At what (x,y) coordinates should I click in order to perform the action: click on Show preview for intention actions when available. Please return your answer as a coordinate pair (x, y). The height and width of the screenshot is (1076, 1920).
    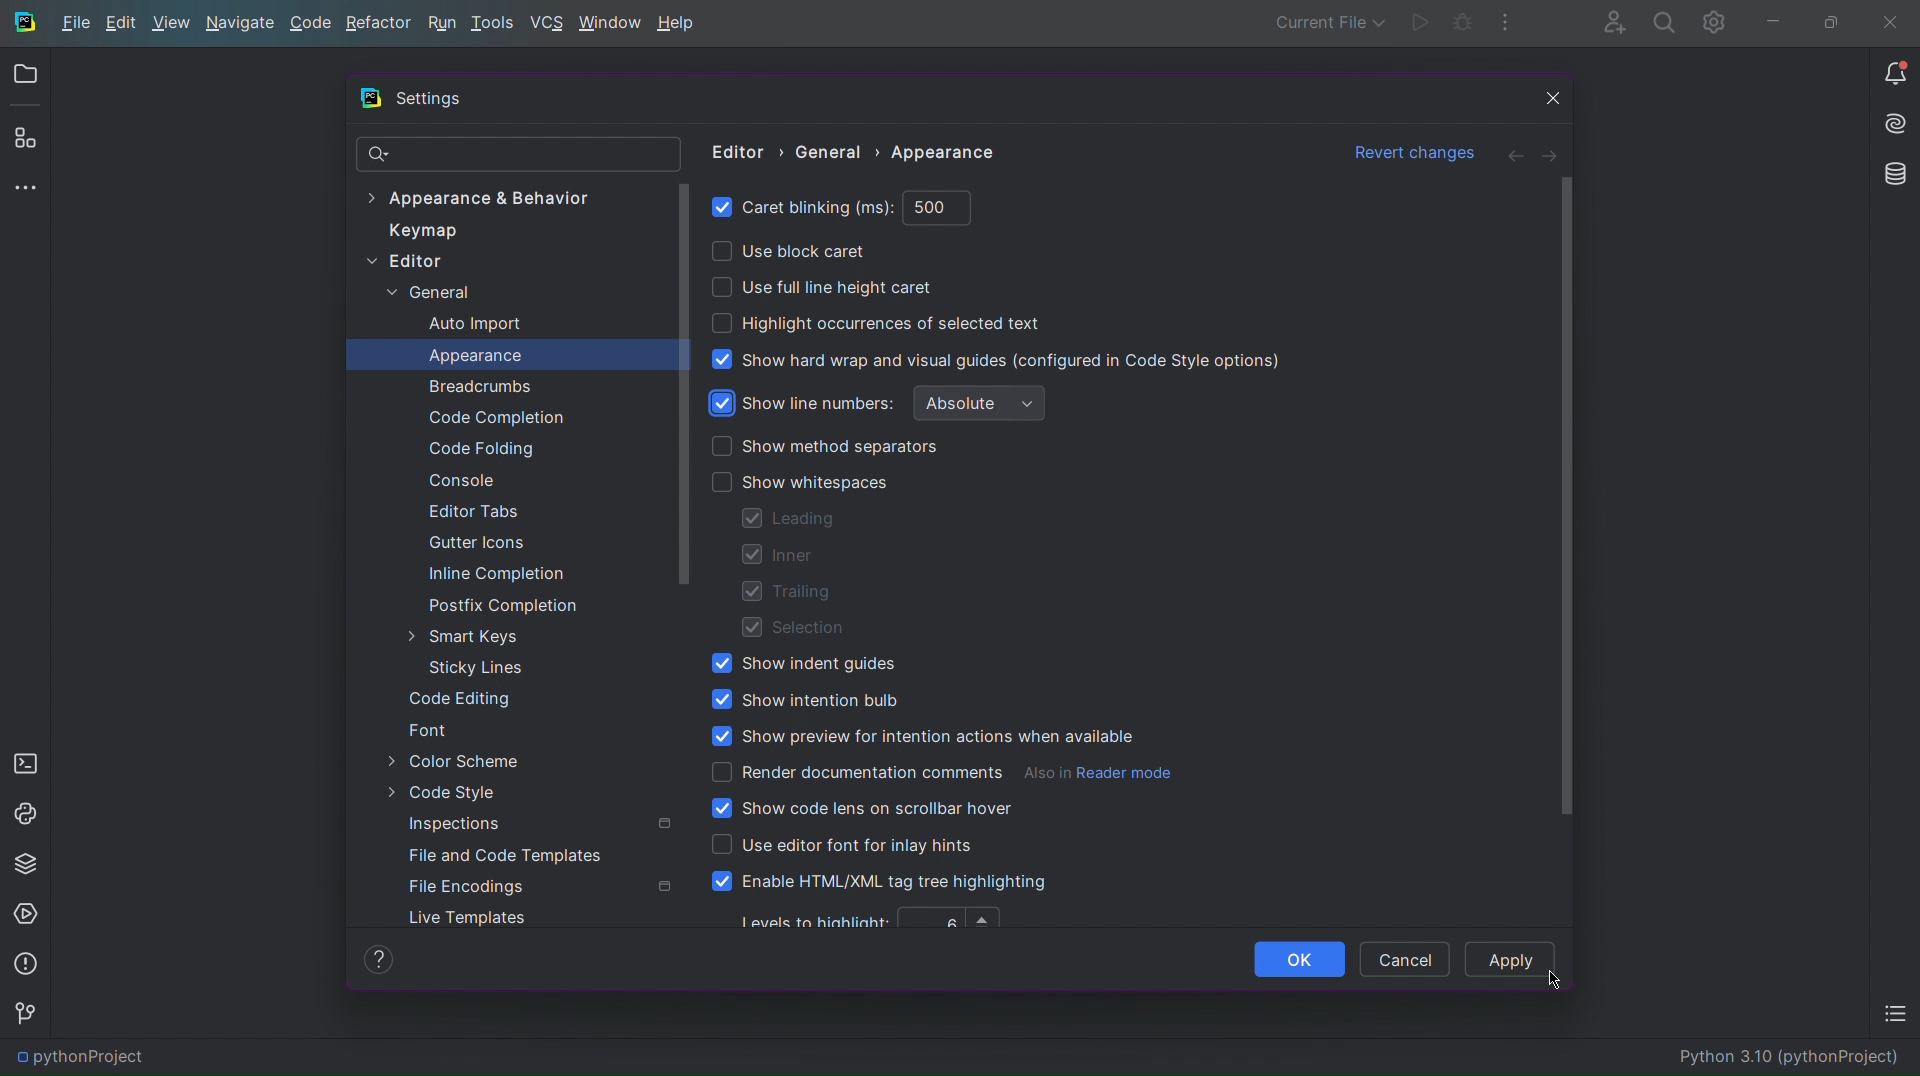
    Looking at the image, I should click on (921, 737).